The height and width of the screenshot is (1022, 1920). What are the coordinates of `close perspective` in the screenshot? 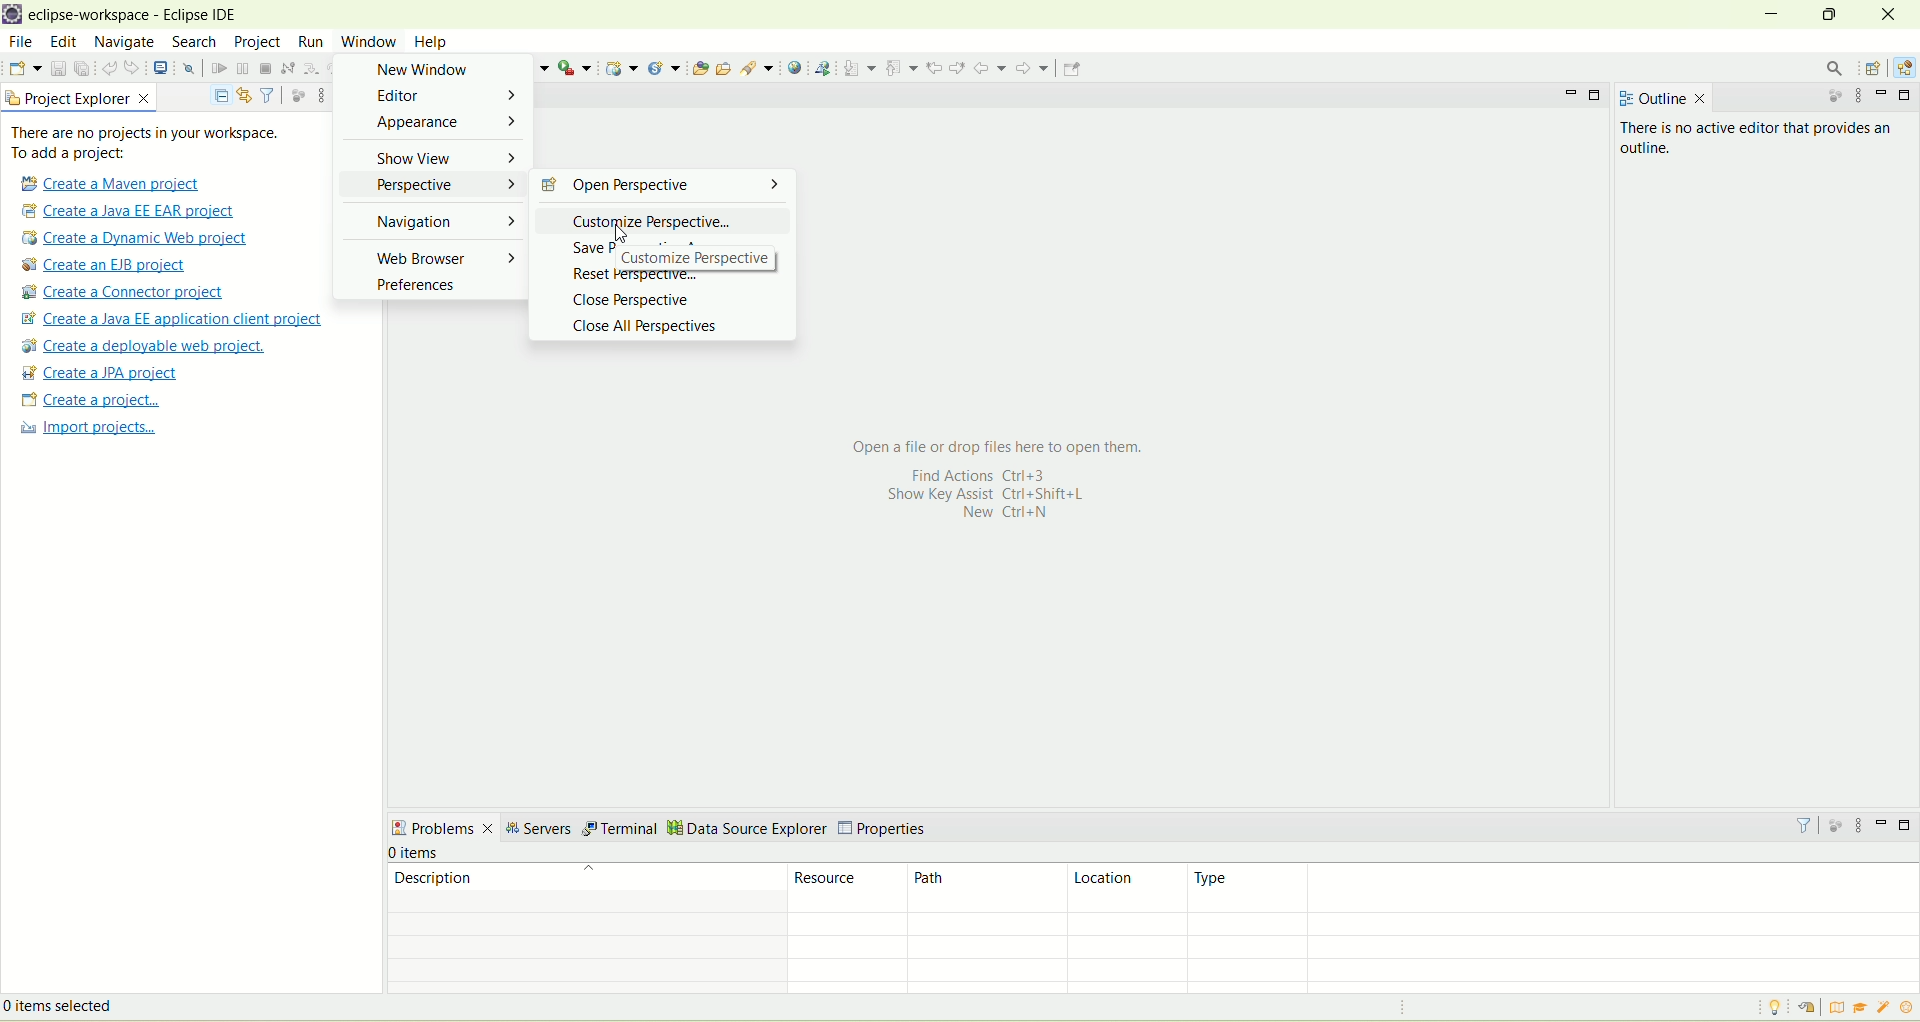 It's located at (635, 304).